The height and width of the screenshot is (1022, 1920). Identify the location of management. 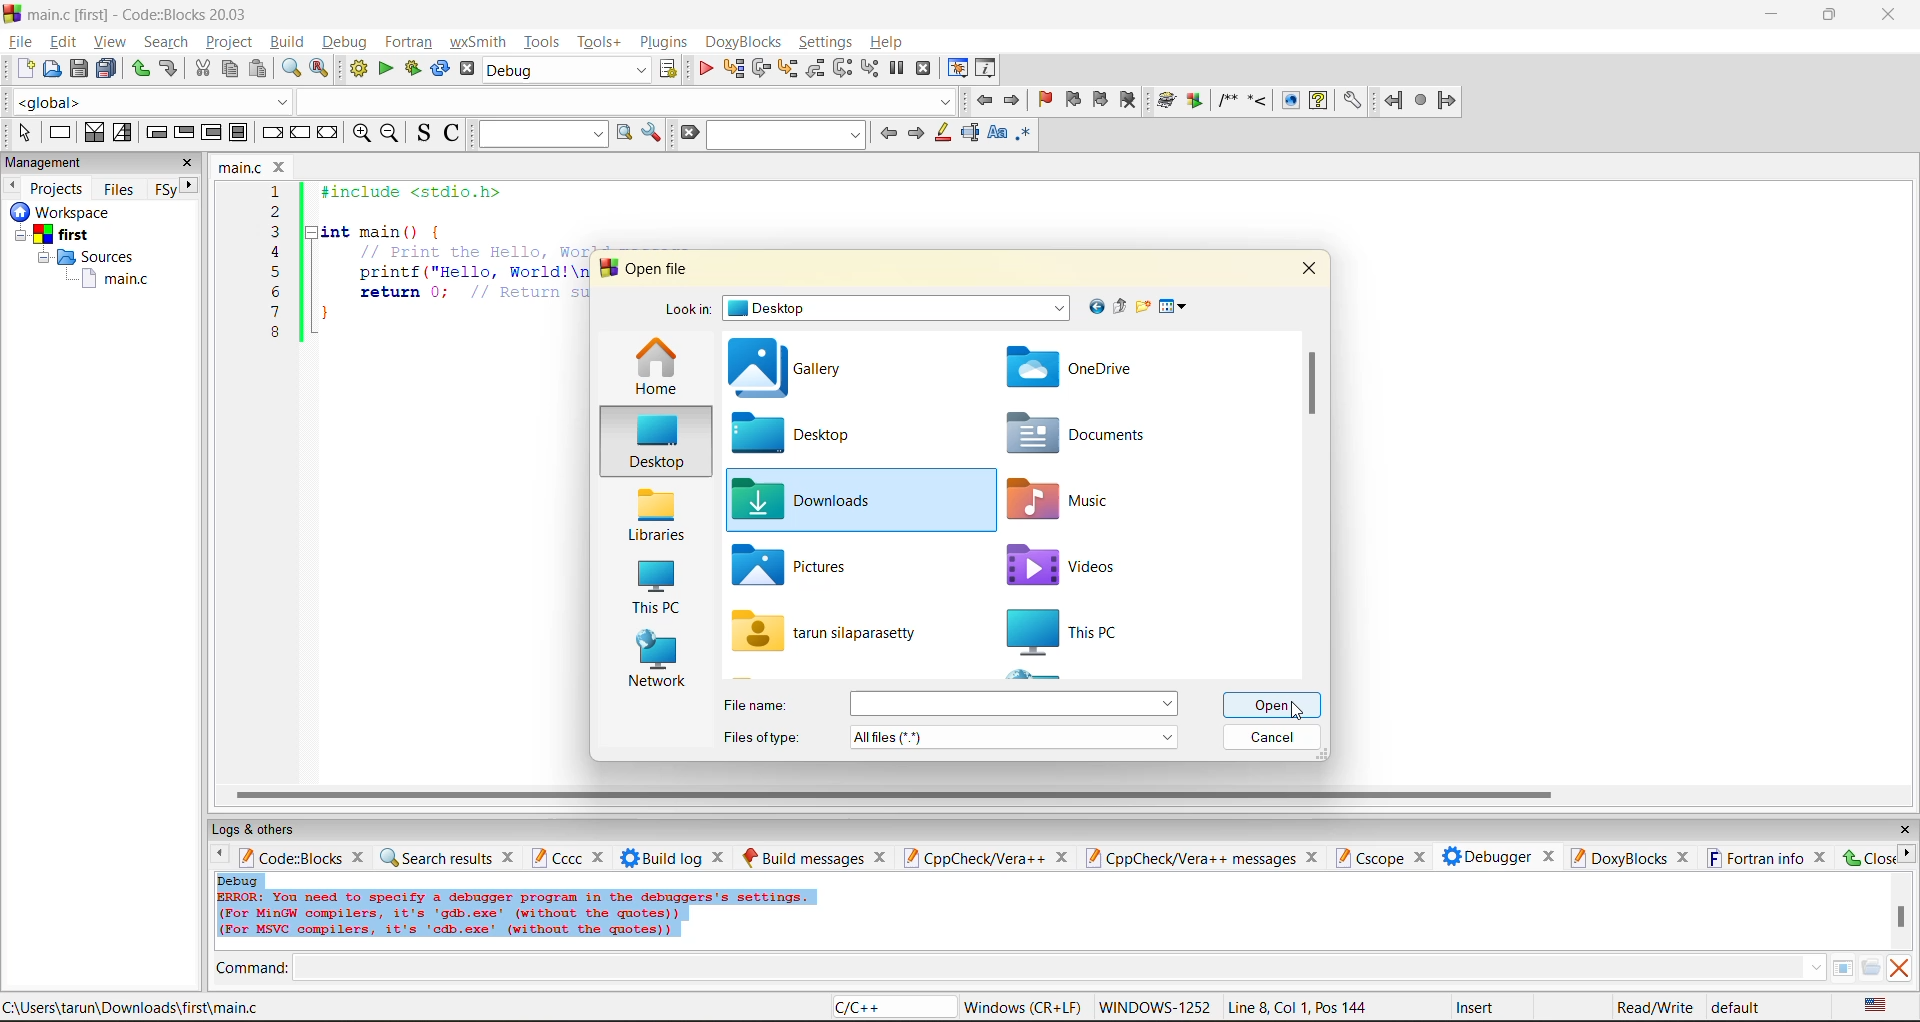
(47, 164).